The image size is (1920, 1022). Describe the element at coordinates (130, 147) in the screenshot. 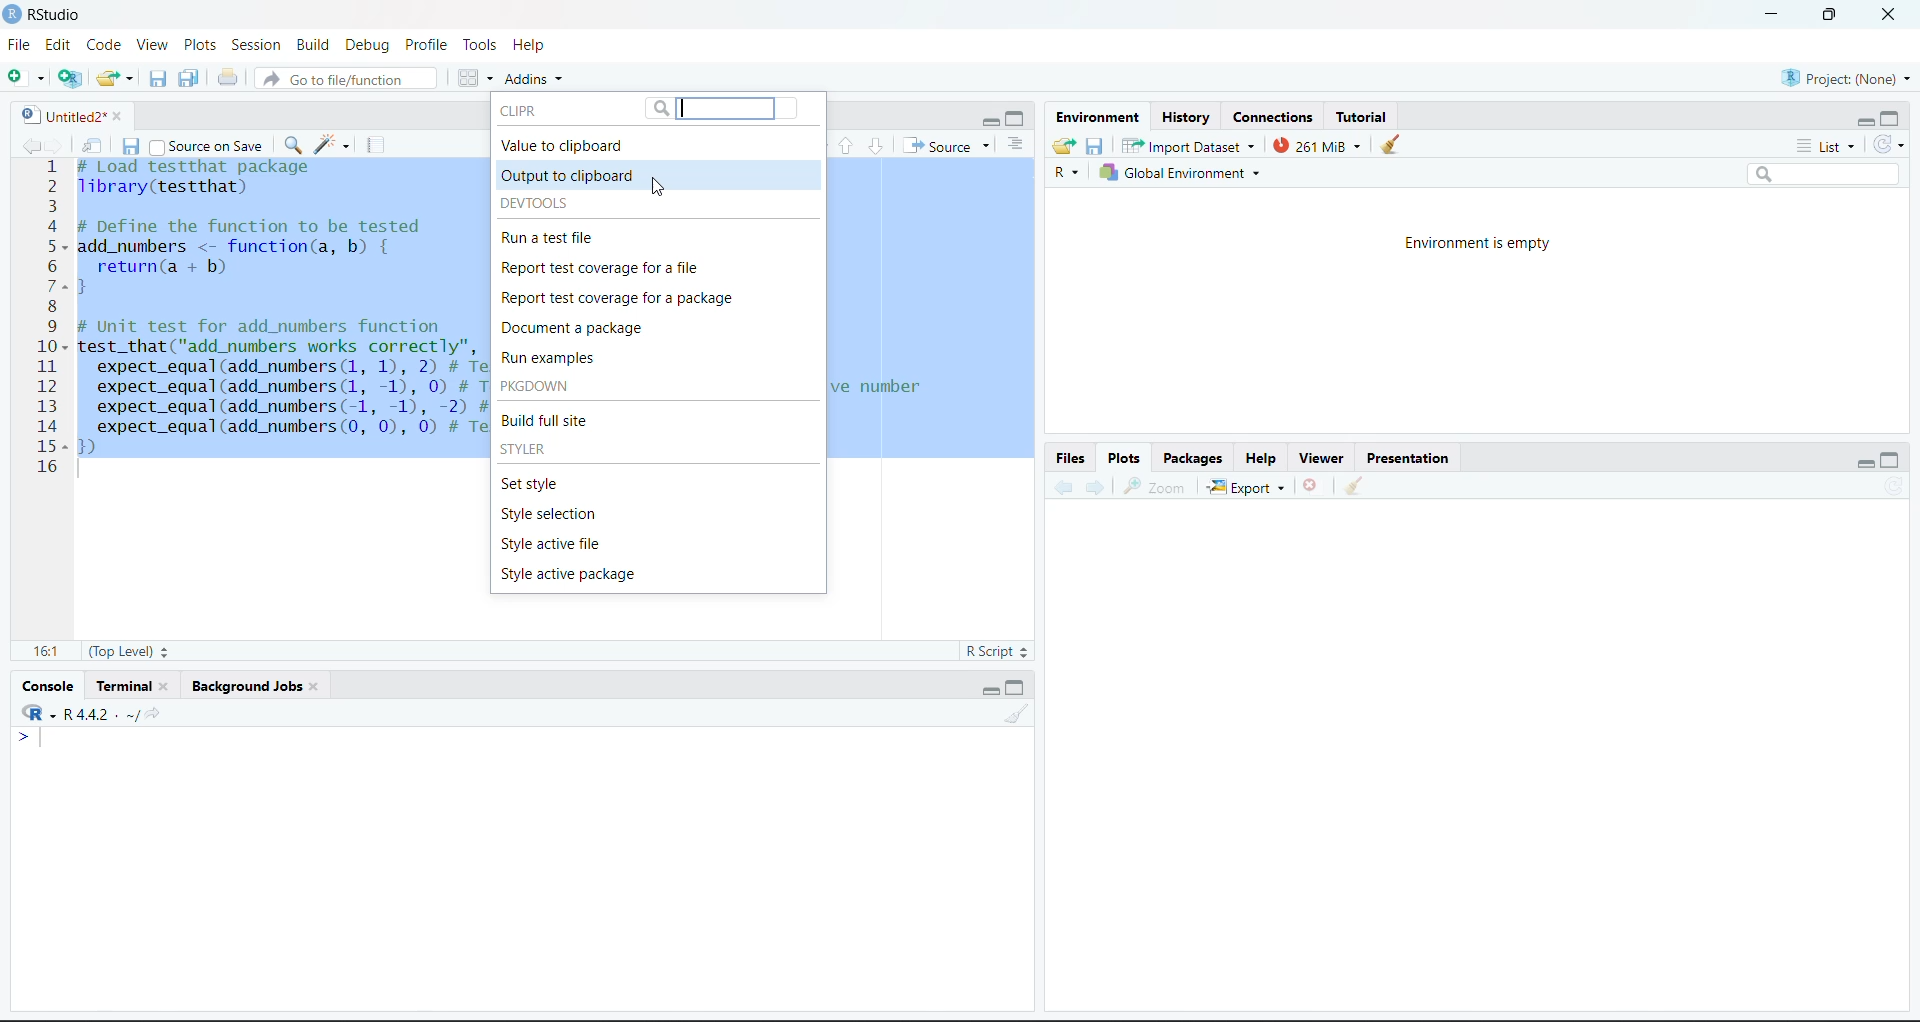

I see `Save` at that location.